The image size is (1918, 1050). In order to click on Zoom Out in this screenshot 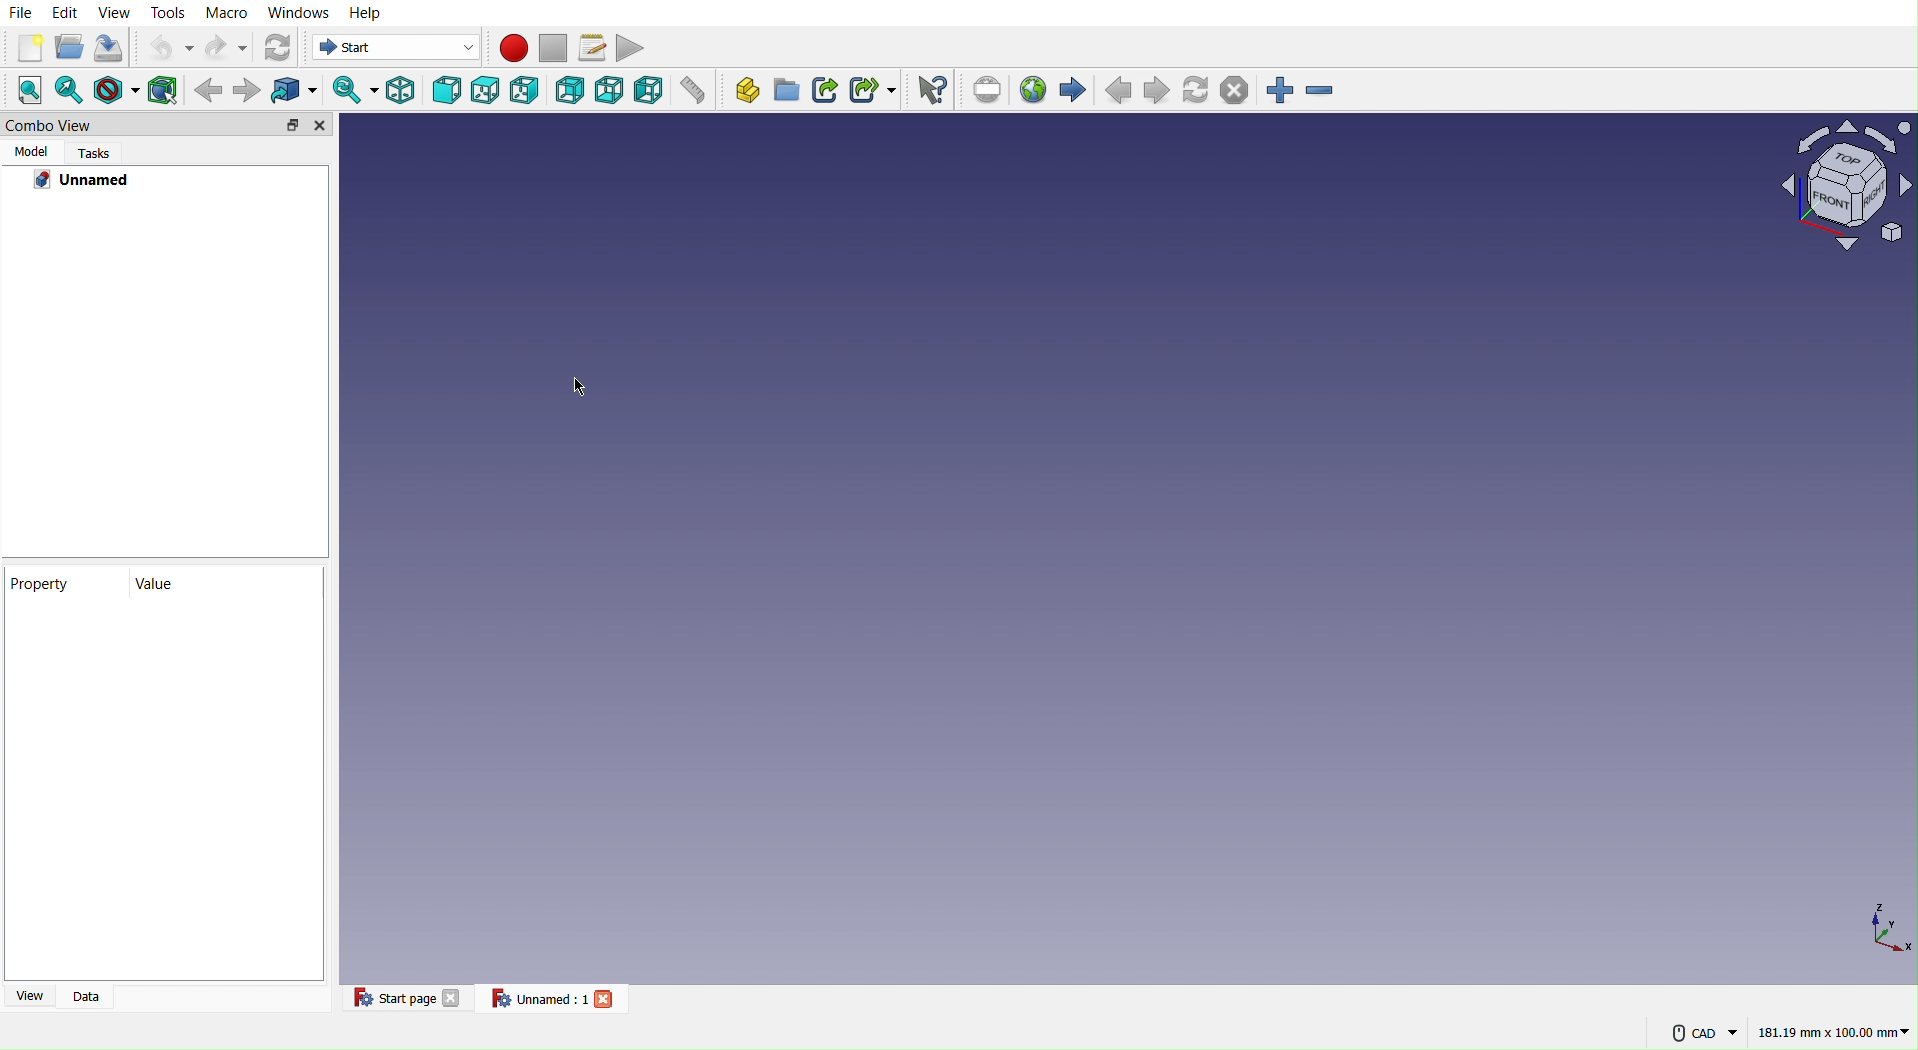, I will do `click(1326, 89)`.